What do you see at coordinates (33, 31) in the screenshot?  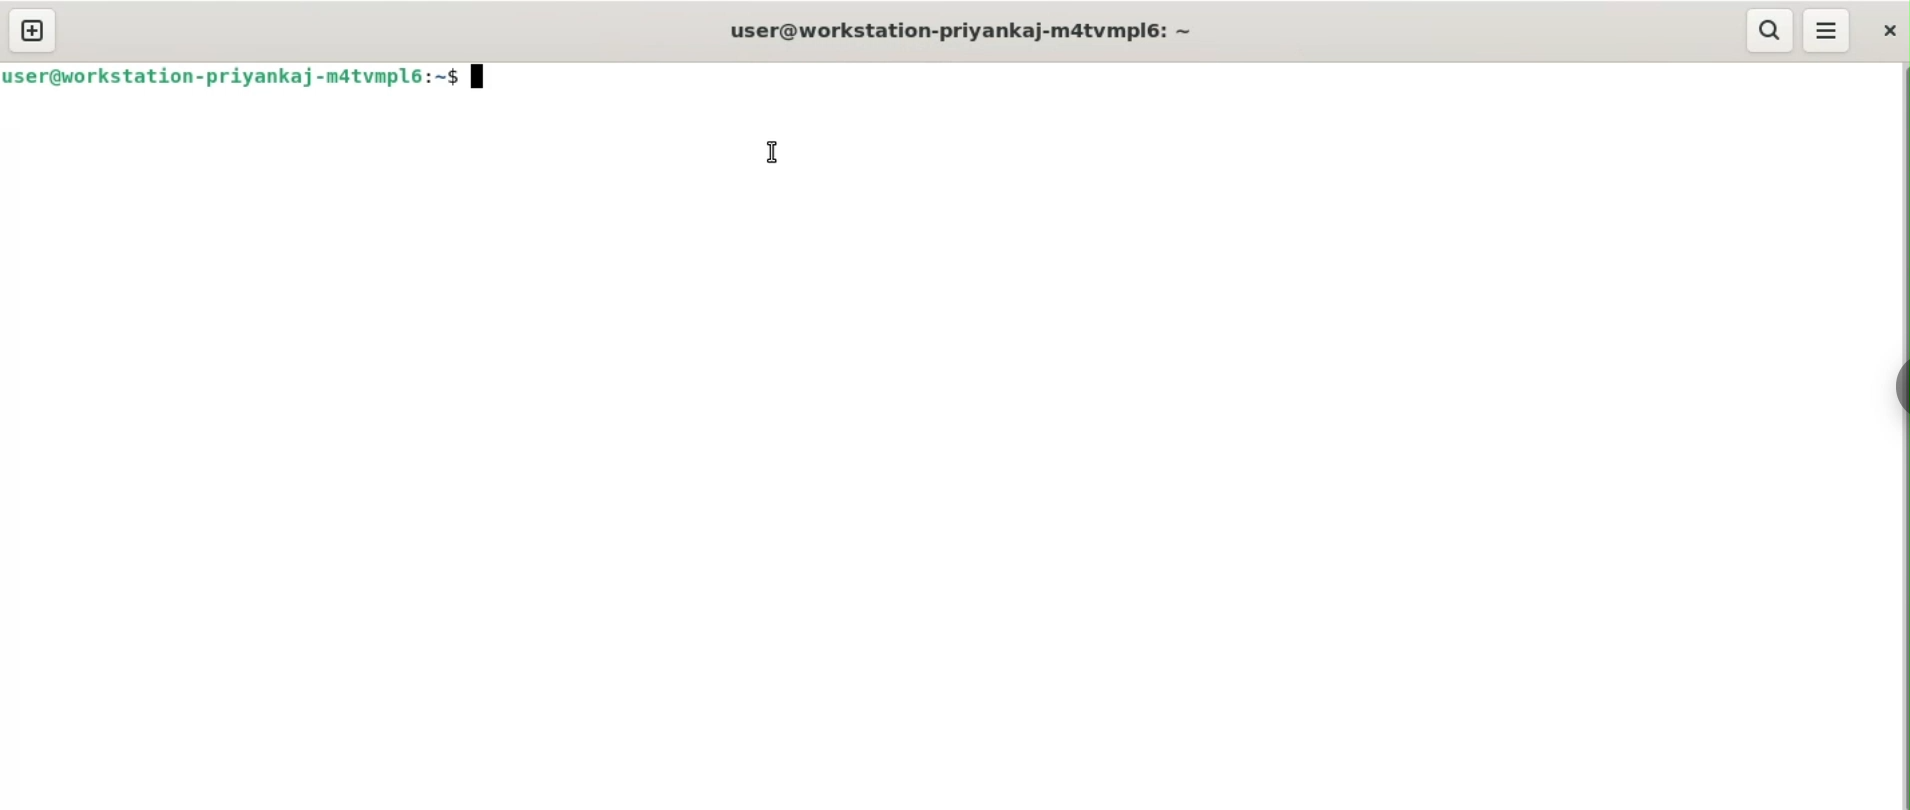 I see `new tab` at bounding box center [33, 31].